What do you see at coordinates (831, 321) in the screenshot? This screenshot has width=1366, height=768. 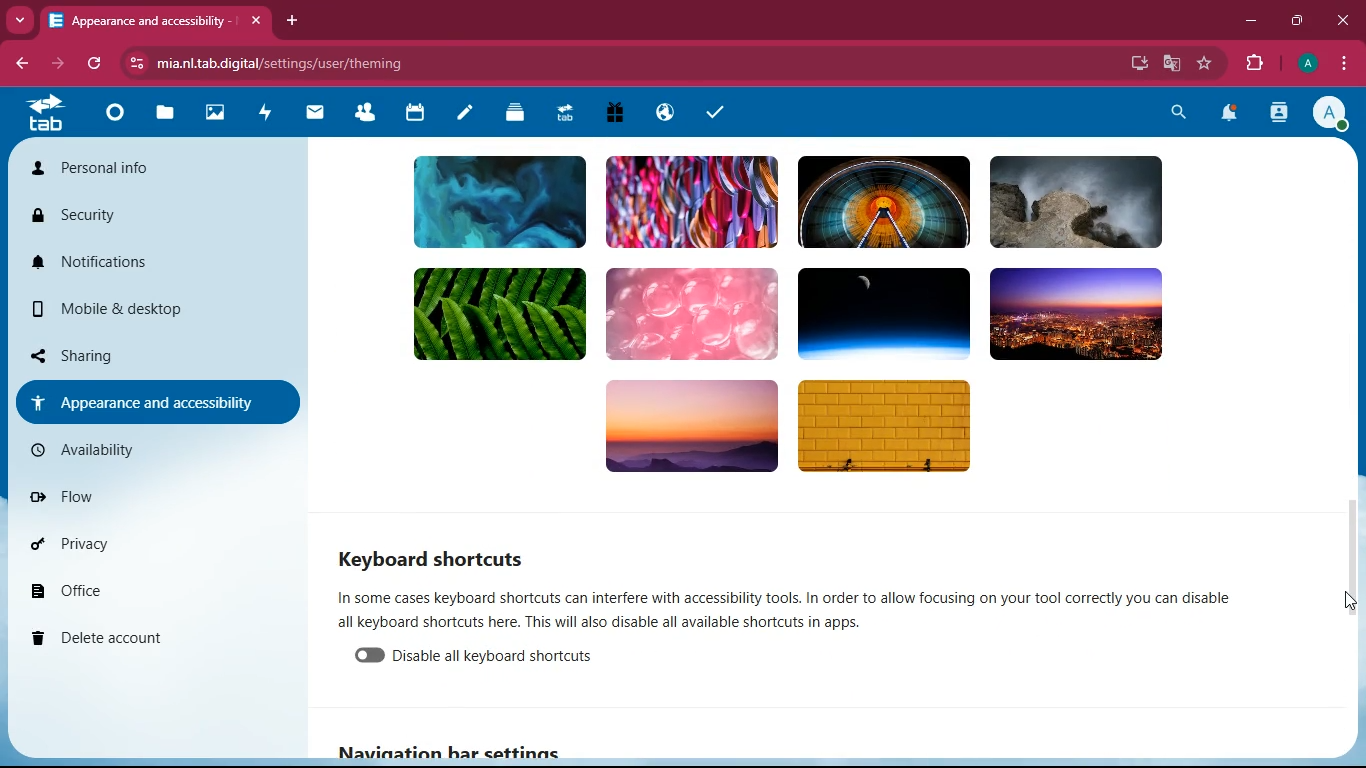 I see `background` at bounding box center [831, 321].